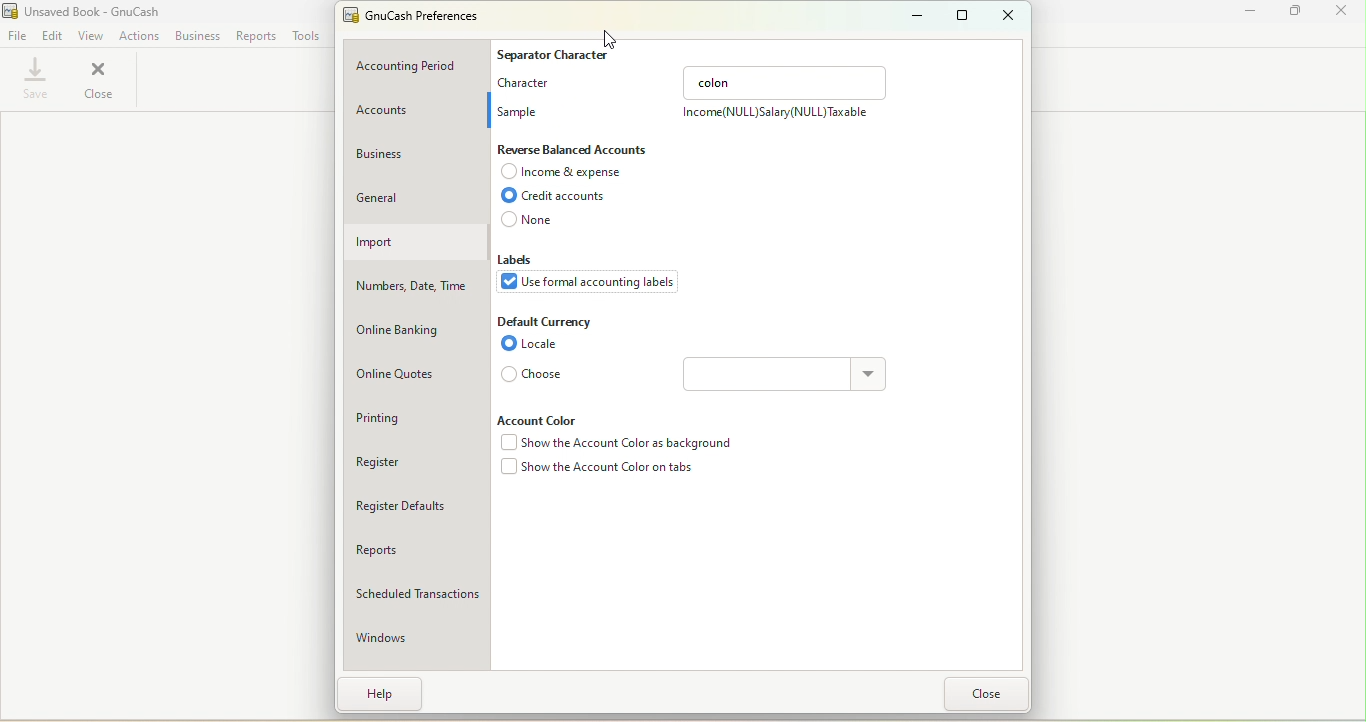 The height and width of the screenshot is (722, 1366). What do you see at coordinates (556, 52) in the screenshot?
I see `Separate character` at bounding box center [556, 52].